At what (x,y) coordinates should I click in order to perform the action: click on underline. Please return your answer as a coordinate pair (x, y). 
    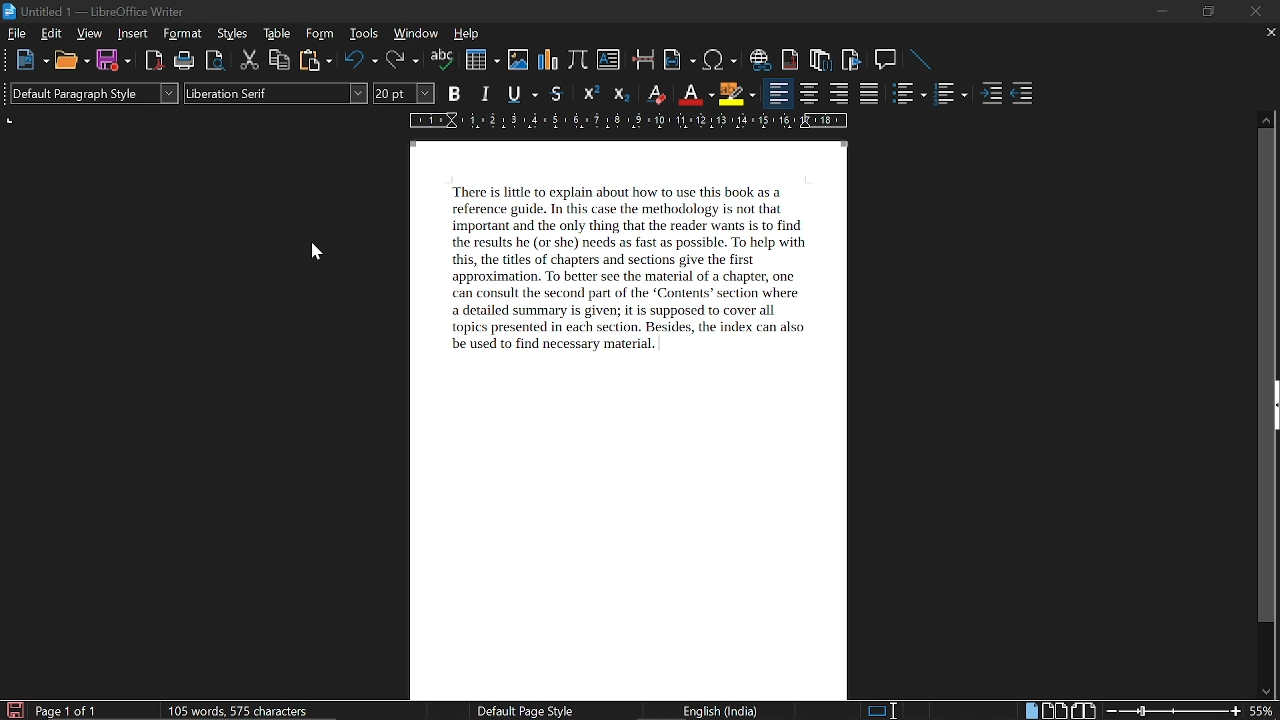
    Looking at the image, I should click on (522, 93).